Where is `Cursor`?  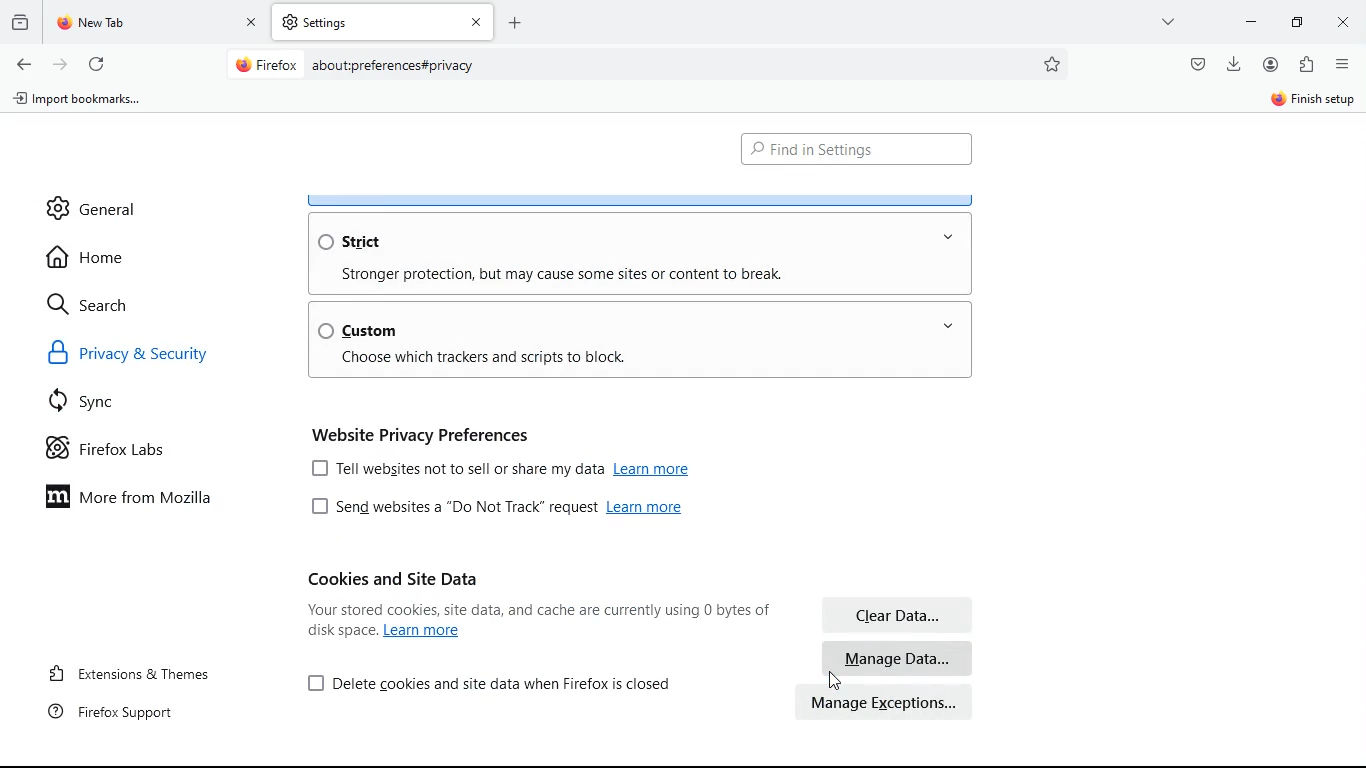
Cursor is located at coordinates (835, 679).